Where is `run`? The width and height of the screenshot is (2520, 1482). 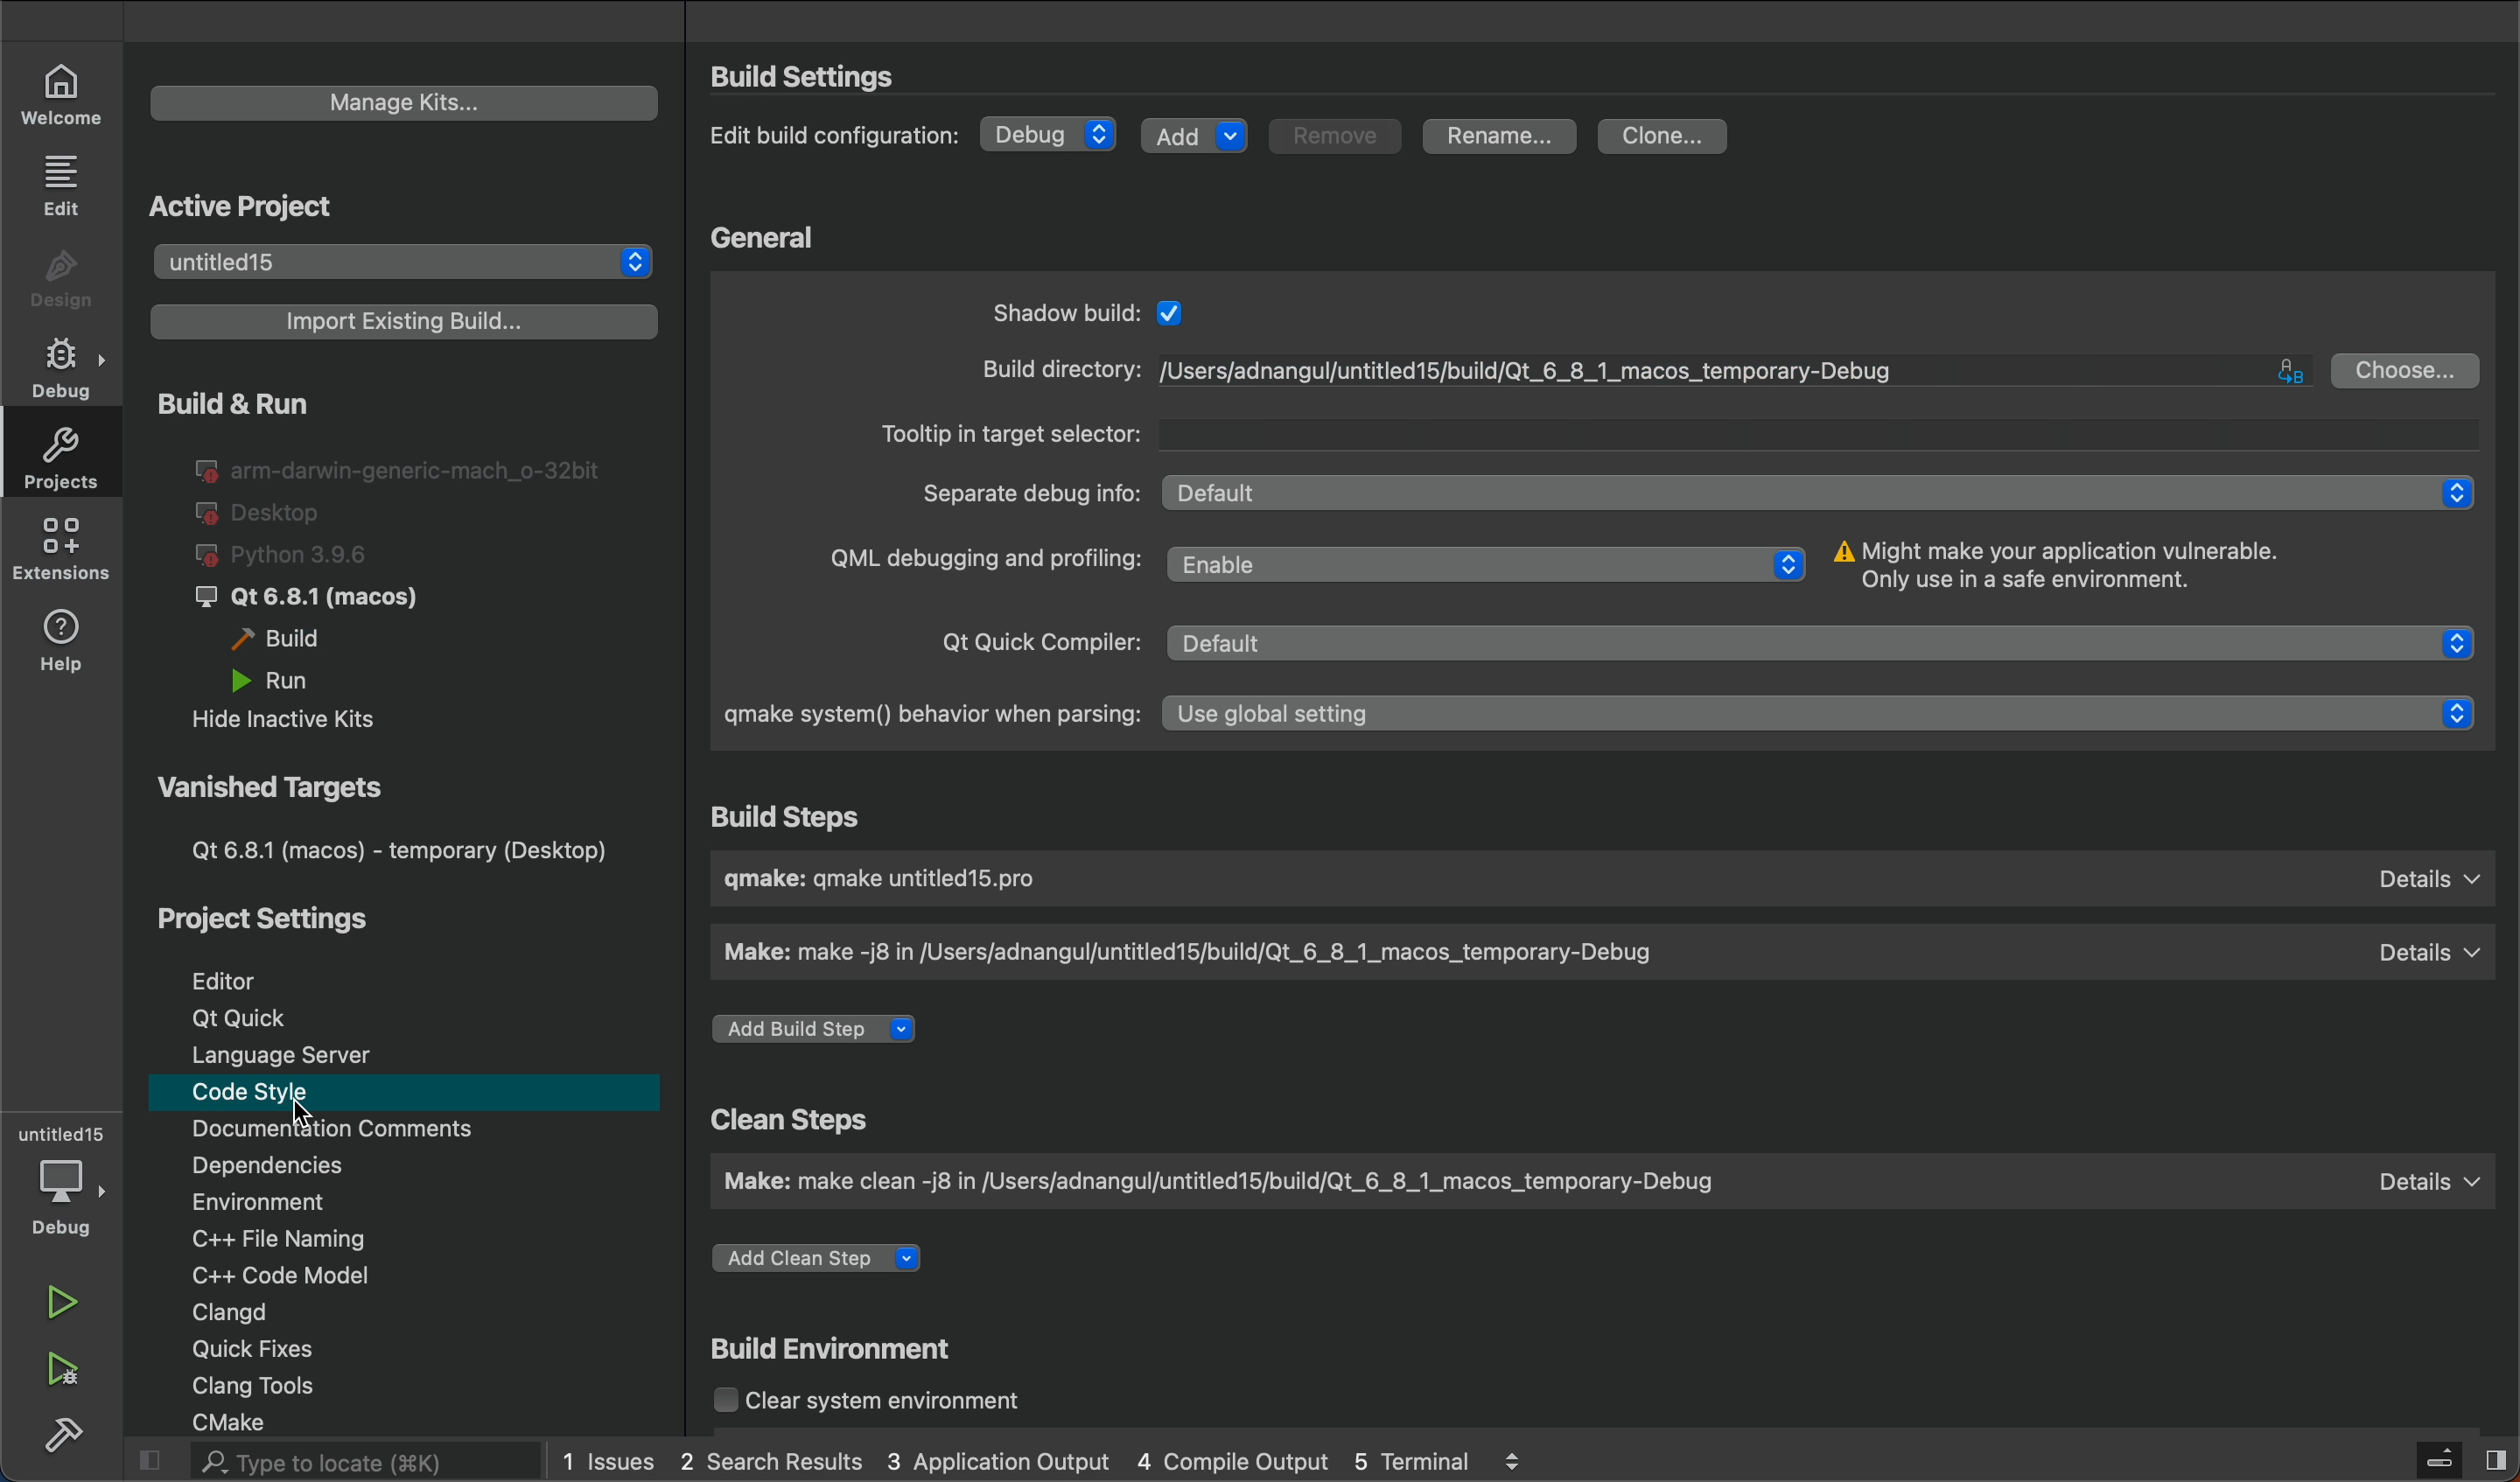 run is located at coordinates (64, 1305).